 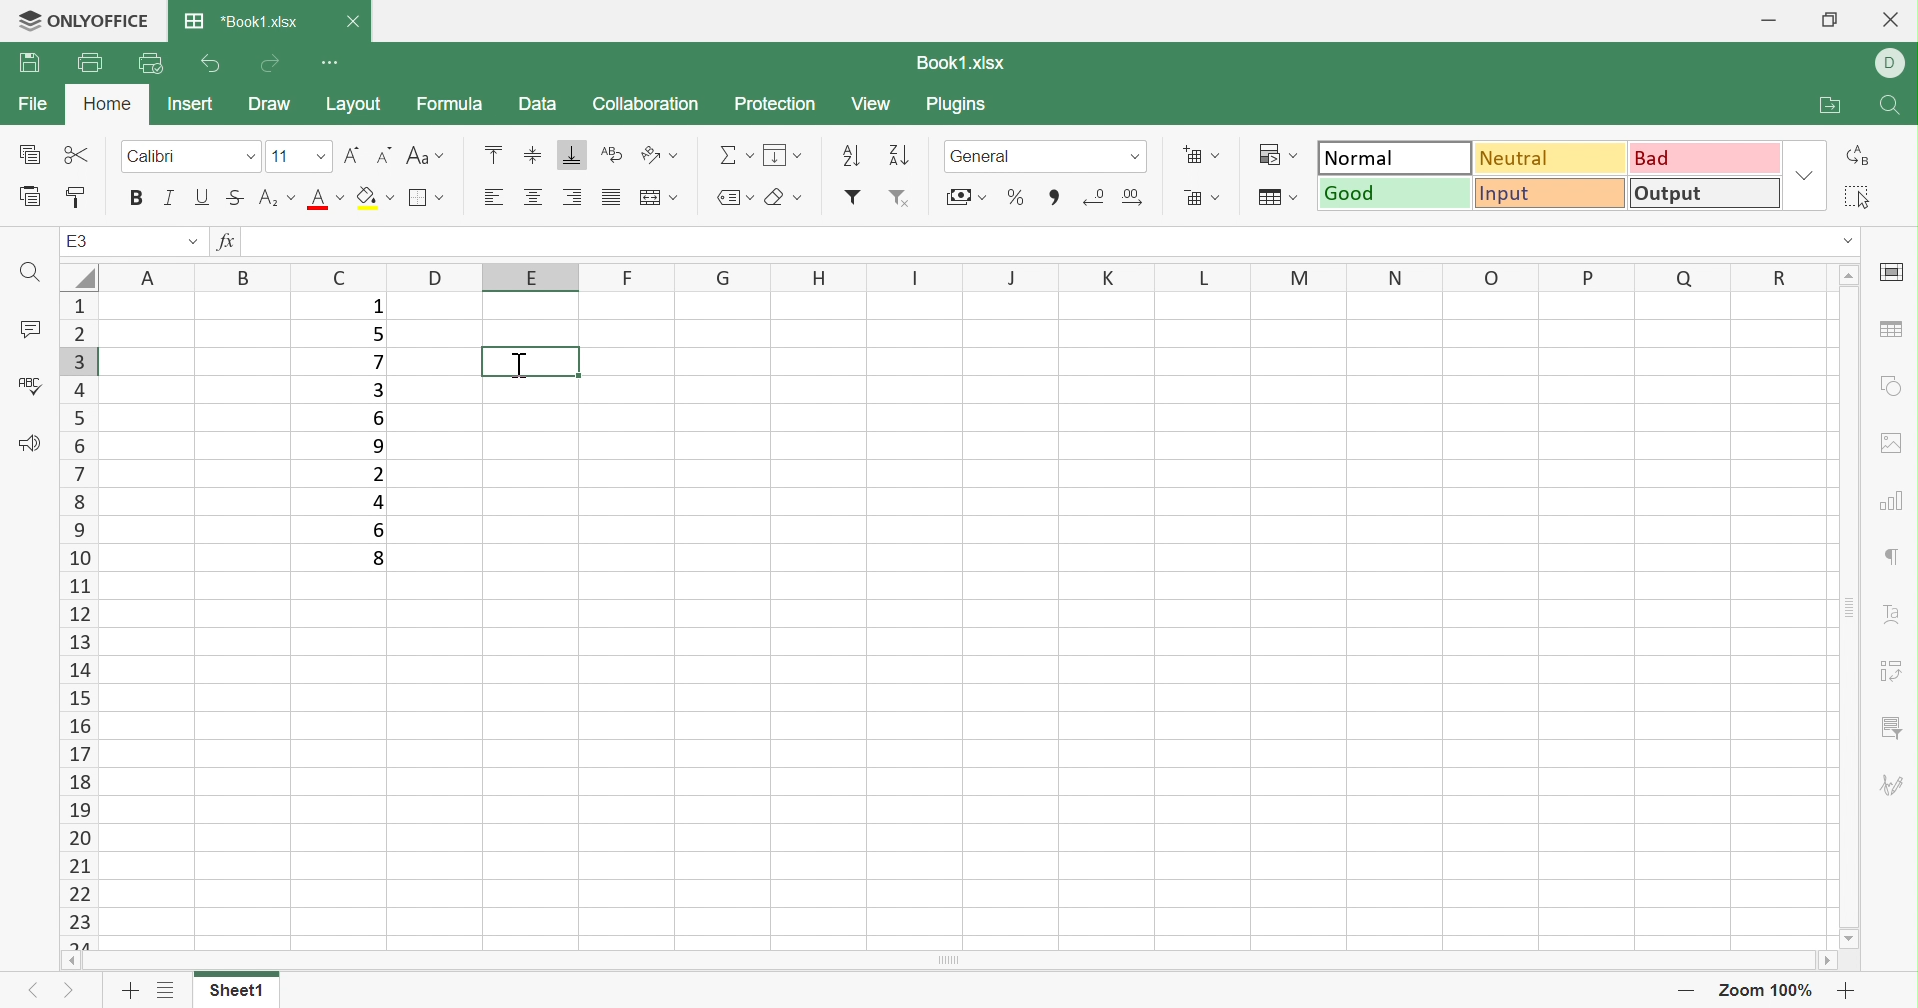 I want to click on Print, so click(x=26, y=66).